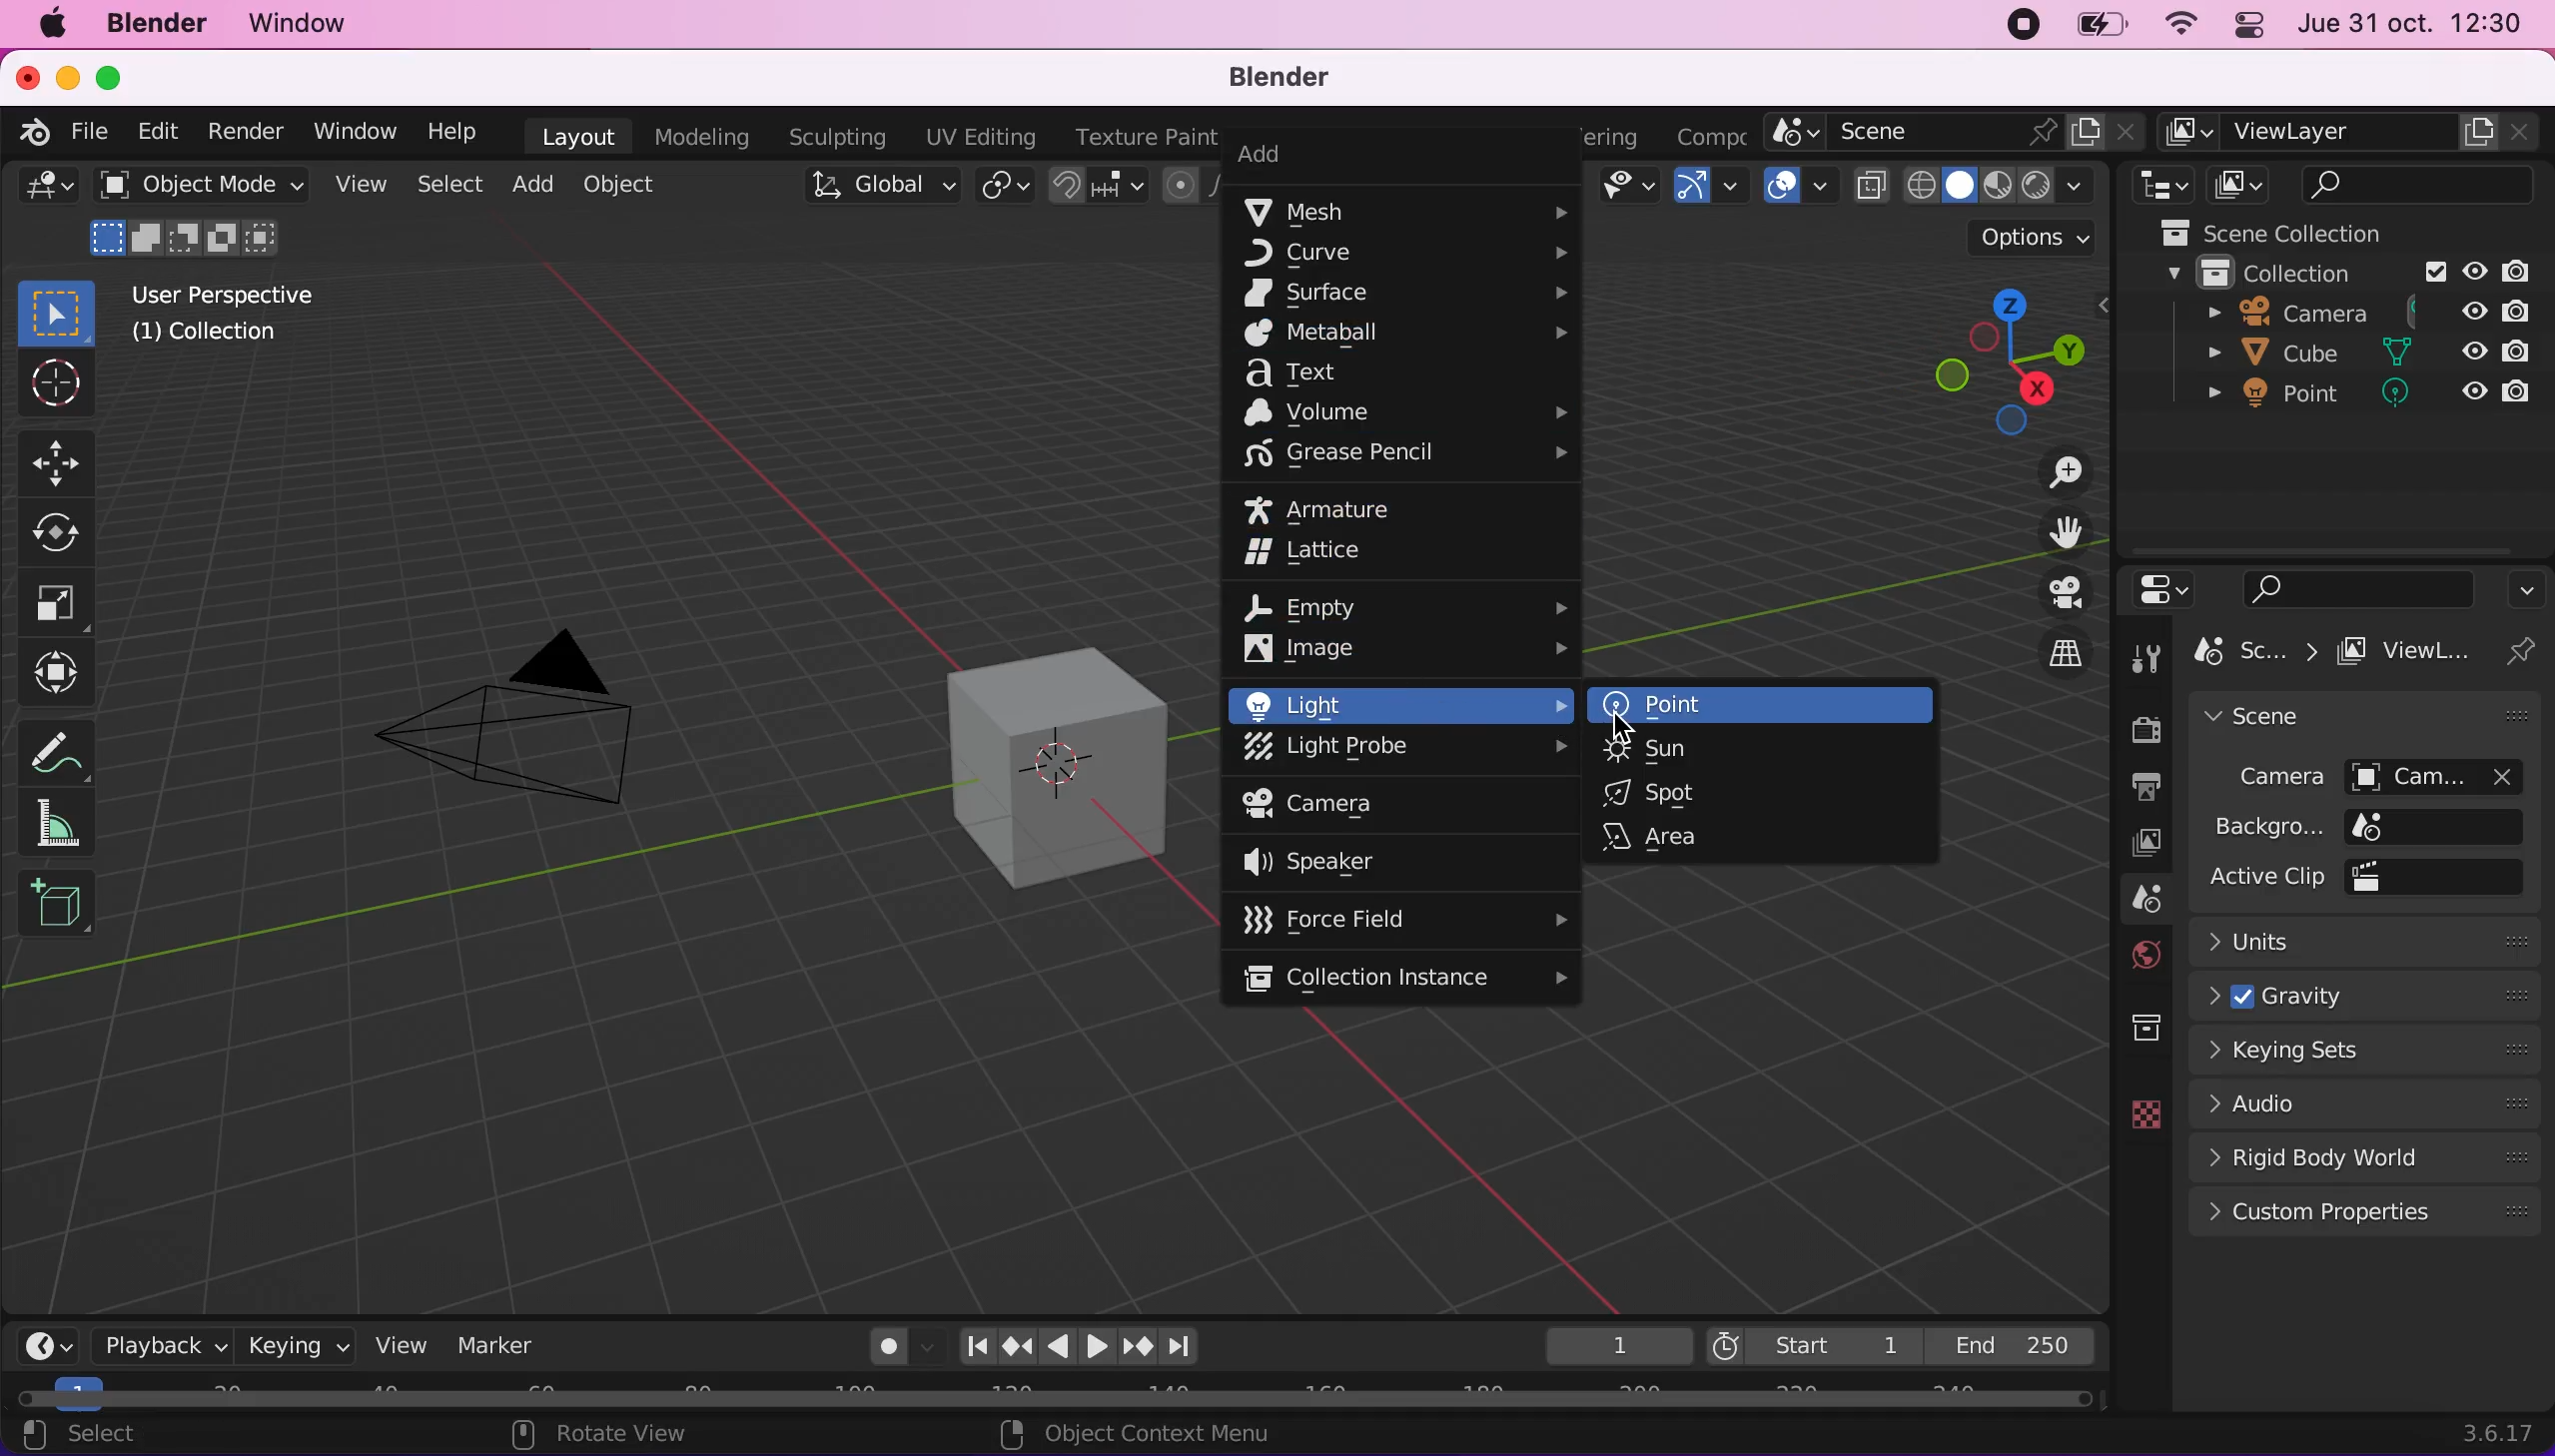  Describe the element at coordinates (1632, 191) in the screenshot. I see `view object types` at that location.